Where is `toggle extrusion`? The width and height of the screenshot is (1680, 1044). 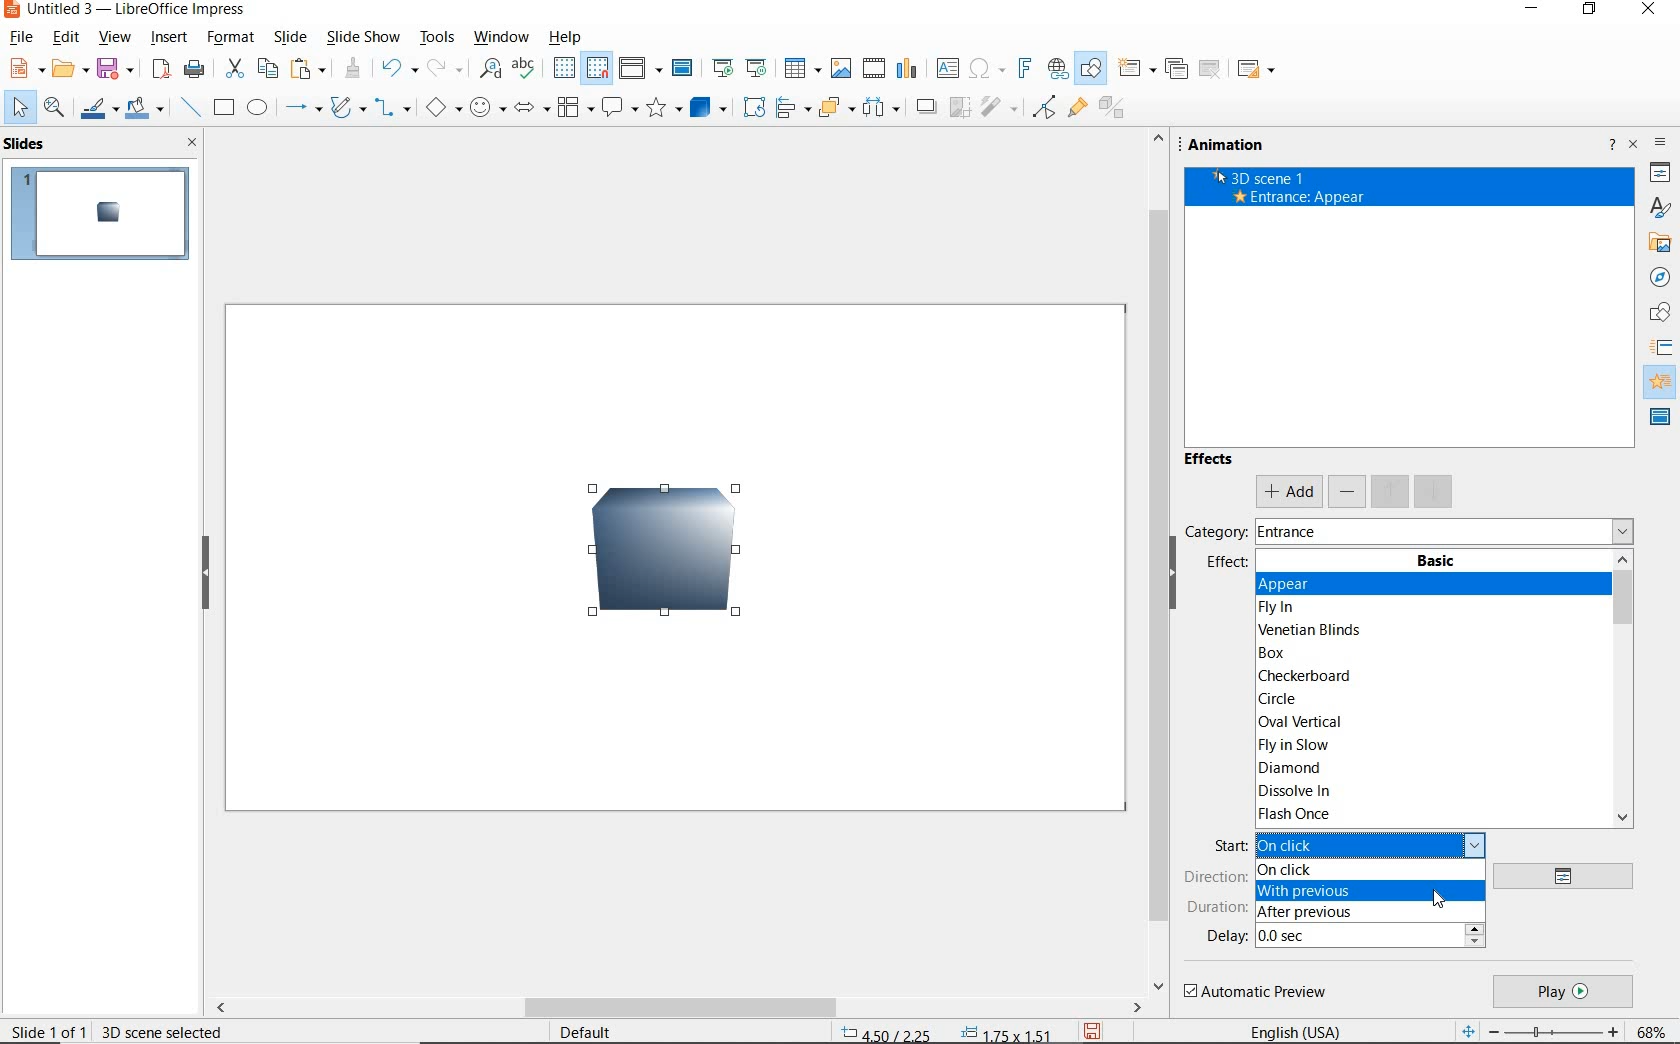
toggle extrusion is located at coordinates (1115, 111).